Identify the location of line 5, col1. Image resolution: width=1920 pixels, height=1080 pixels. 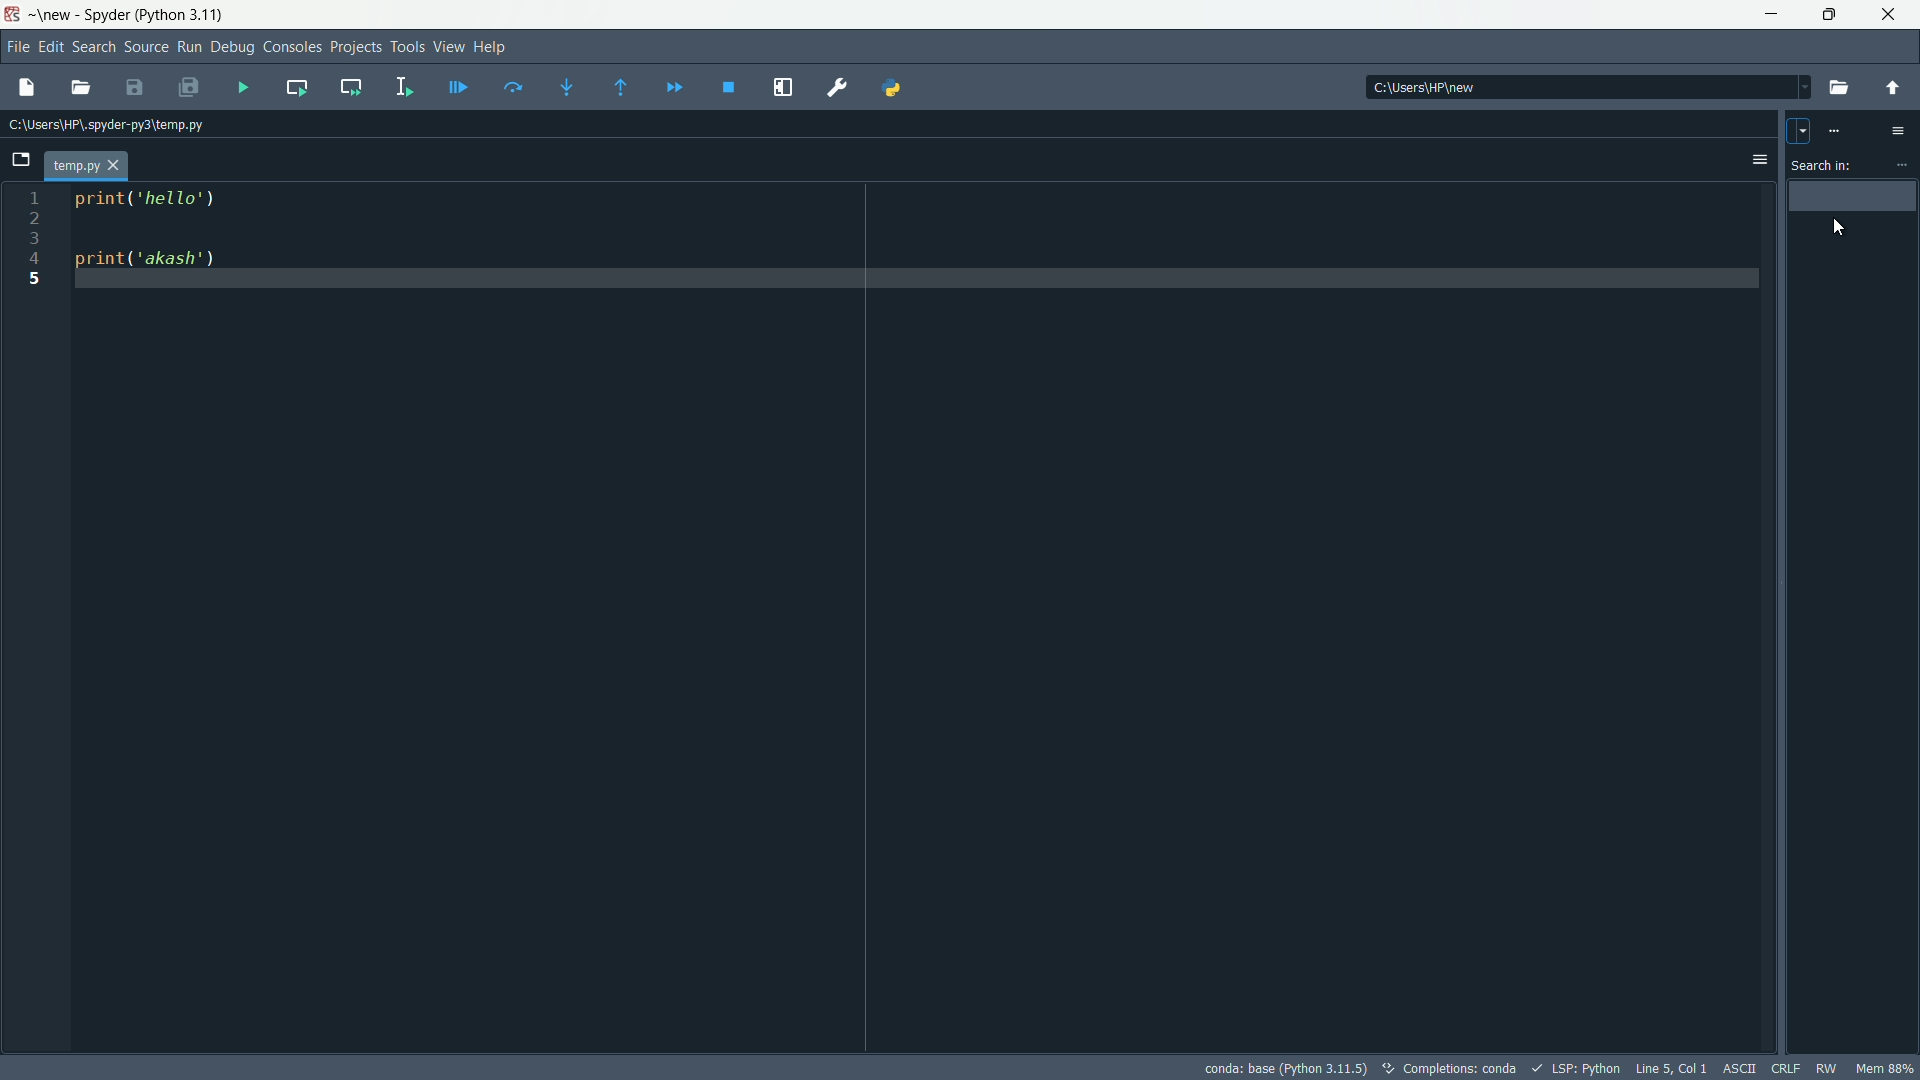
(1673, 1068).